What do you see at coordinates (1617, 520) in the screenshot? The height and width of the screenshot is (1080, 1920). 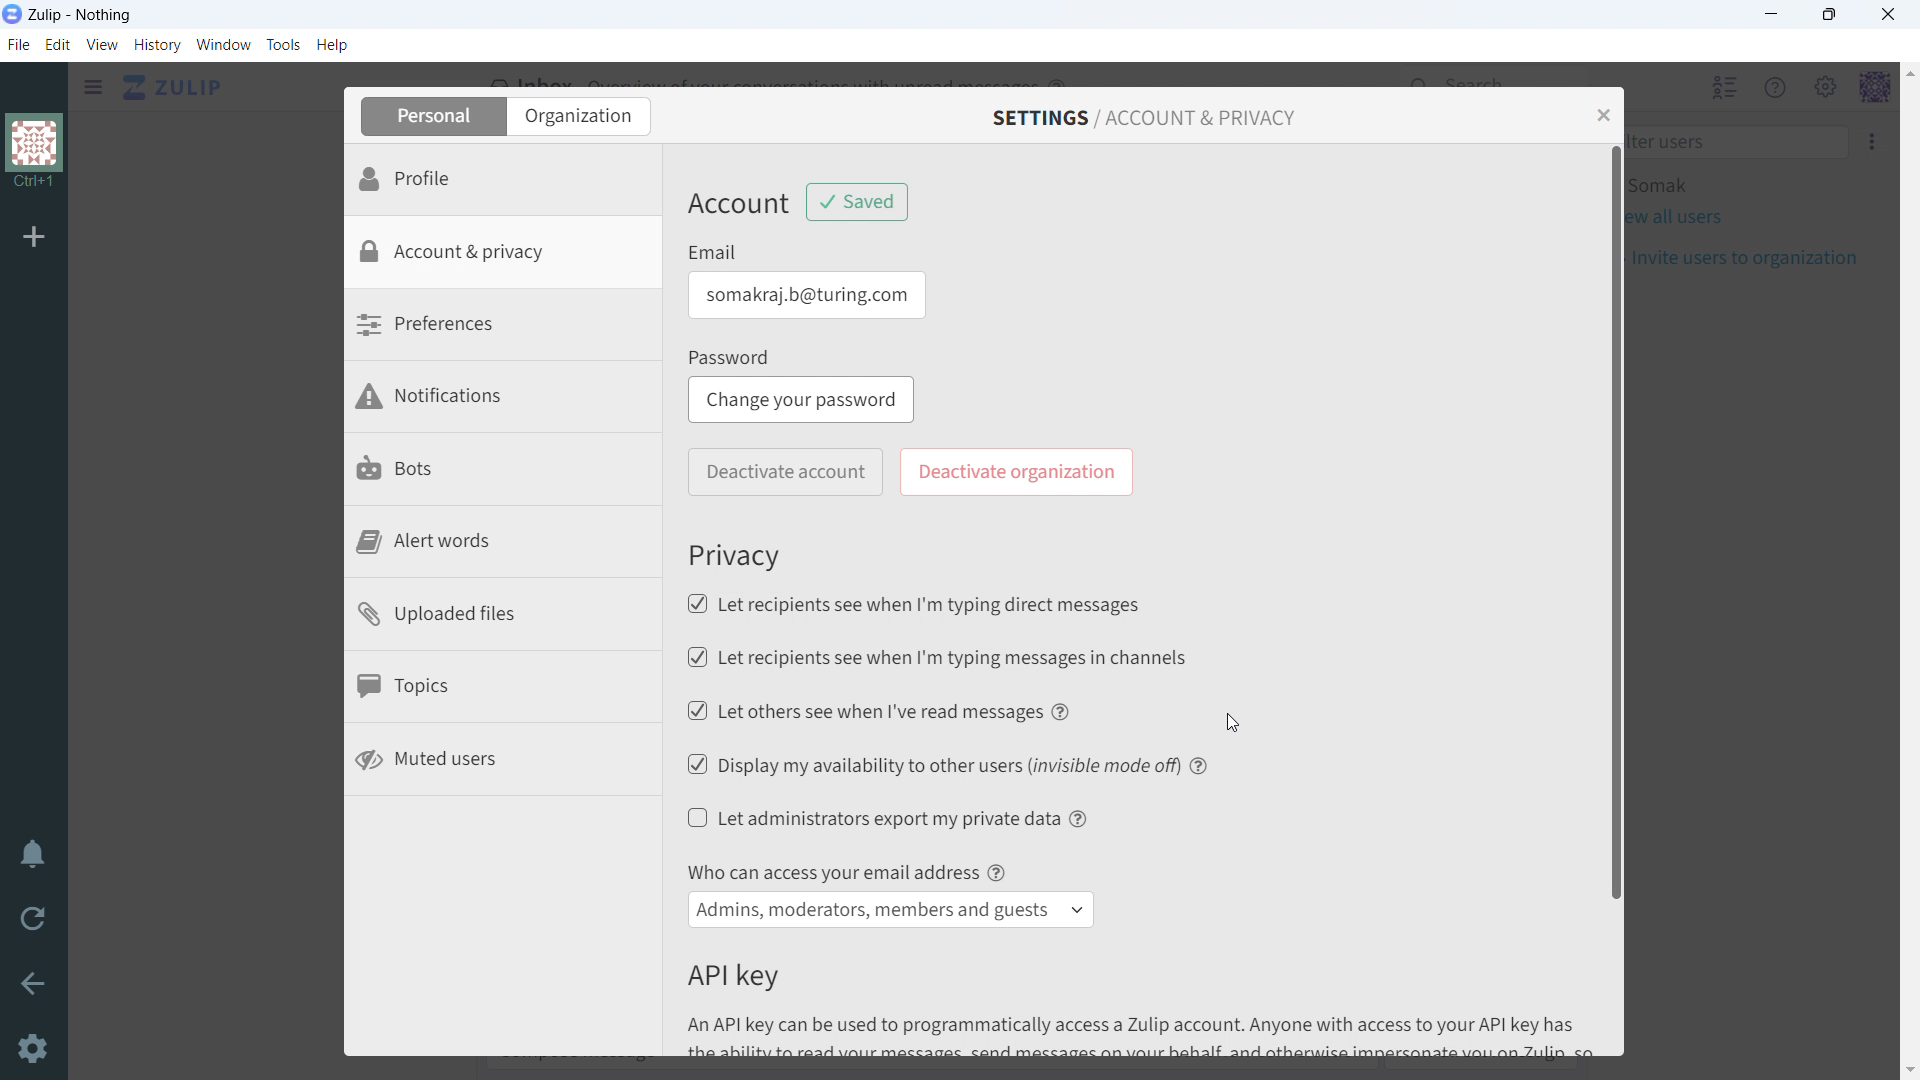 I see `scrollbar` at bounding box center [1617, 520].